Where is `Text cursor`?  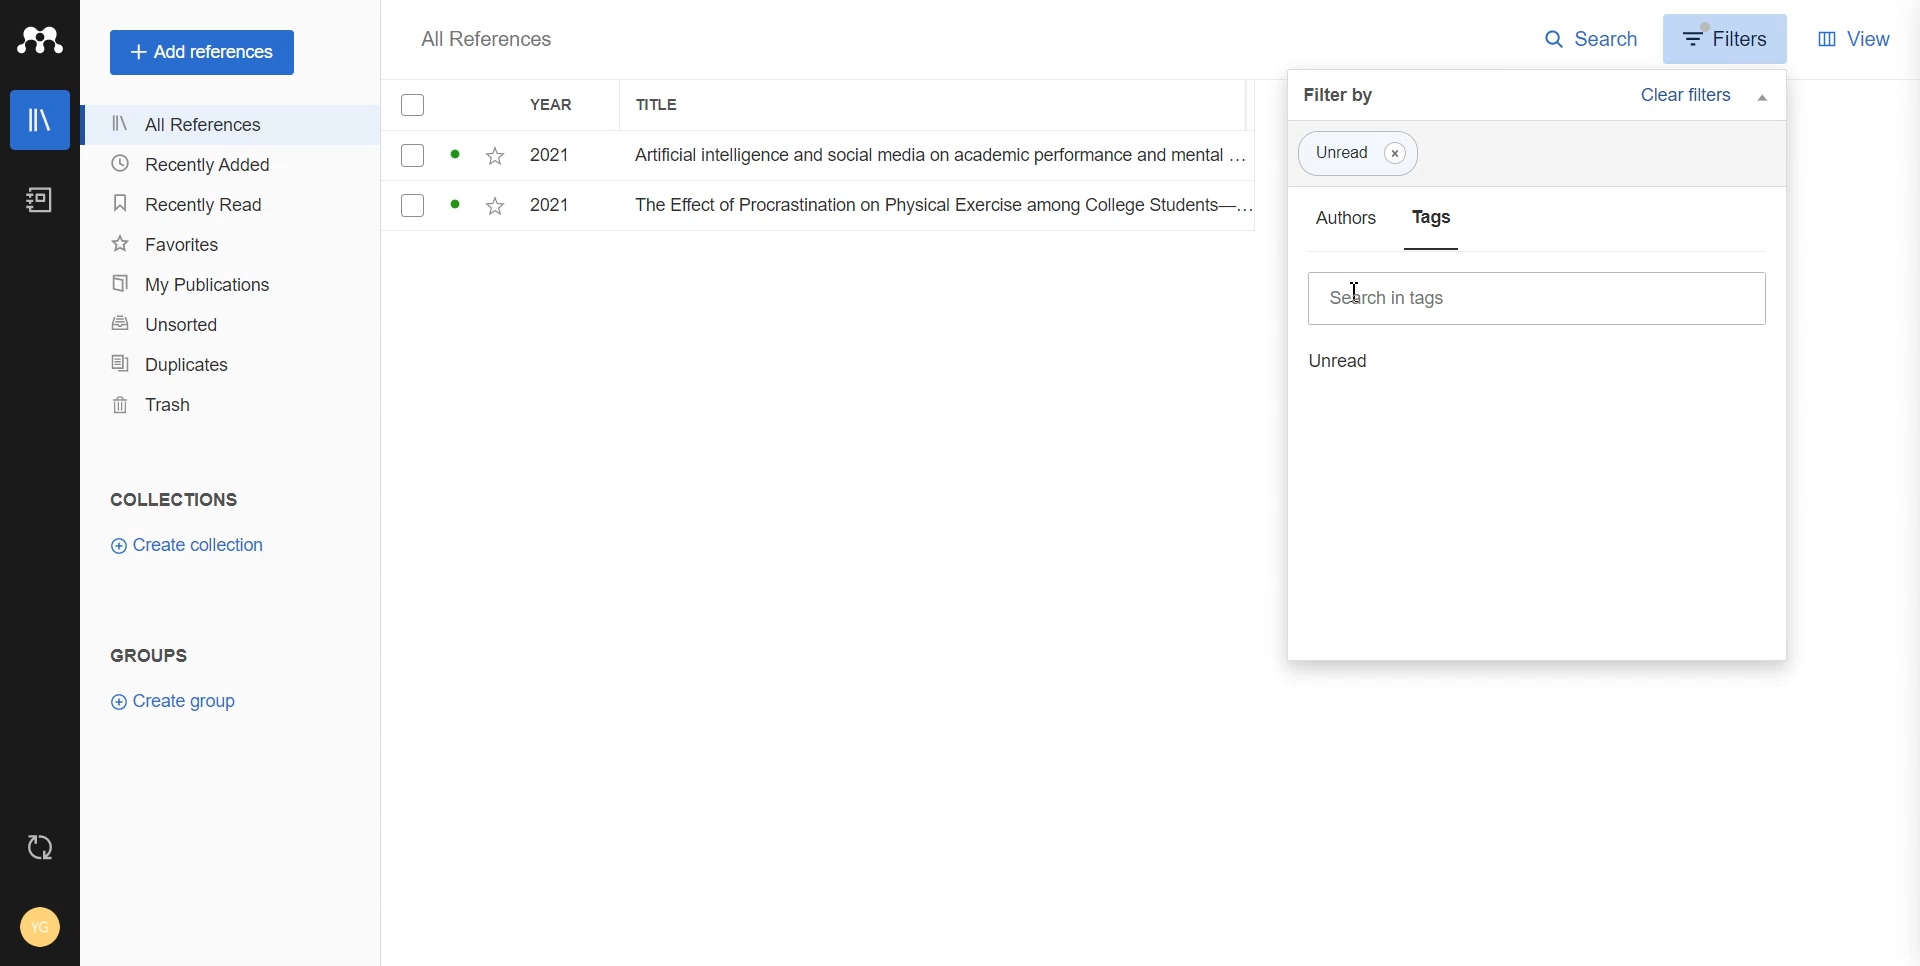 Text cursor is located at coordinates (1364, 292).